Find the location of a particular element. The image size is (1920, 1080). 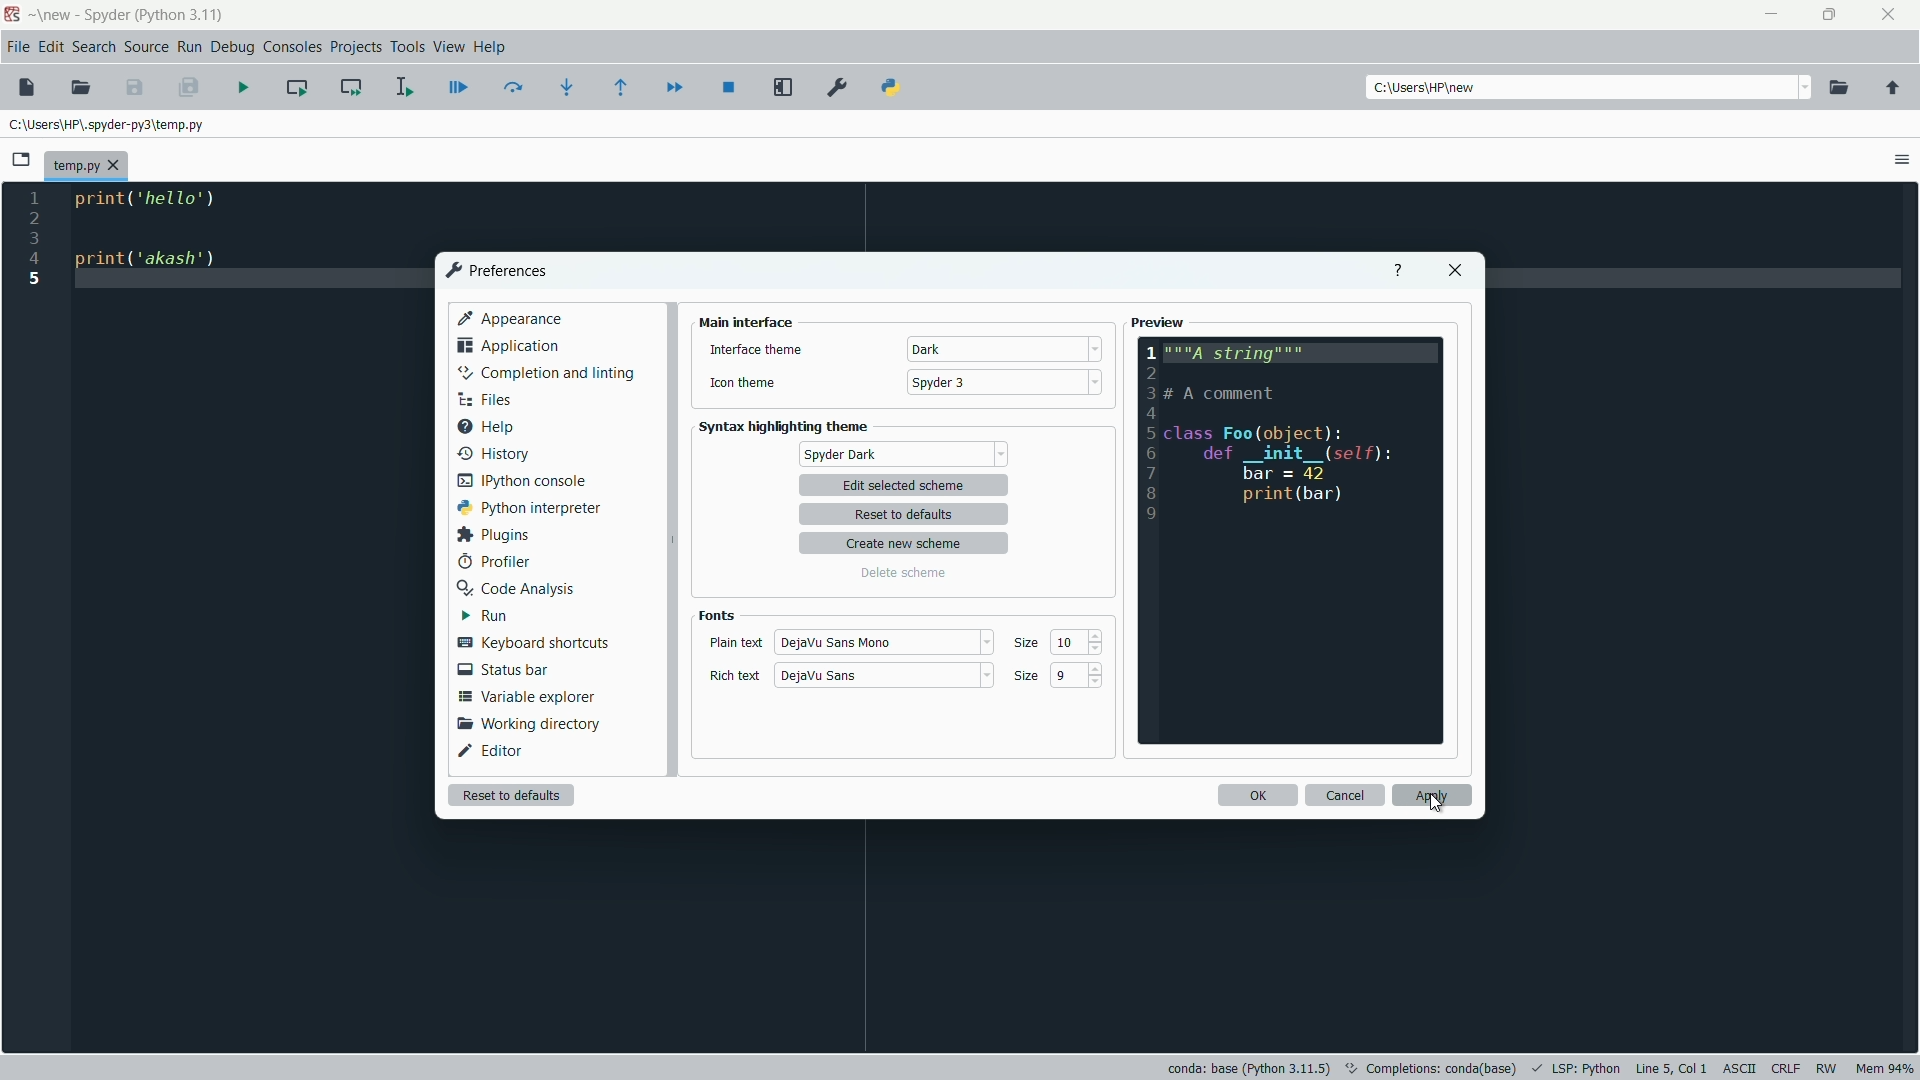

application is located at coordinates (508, 345).